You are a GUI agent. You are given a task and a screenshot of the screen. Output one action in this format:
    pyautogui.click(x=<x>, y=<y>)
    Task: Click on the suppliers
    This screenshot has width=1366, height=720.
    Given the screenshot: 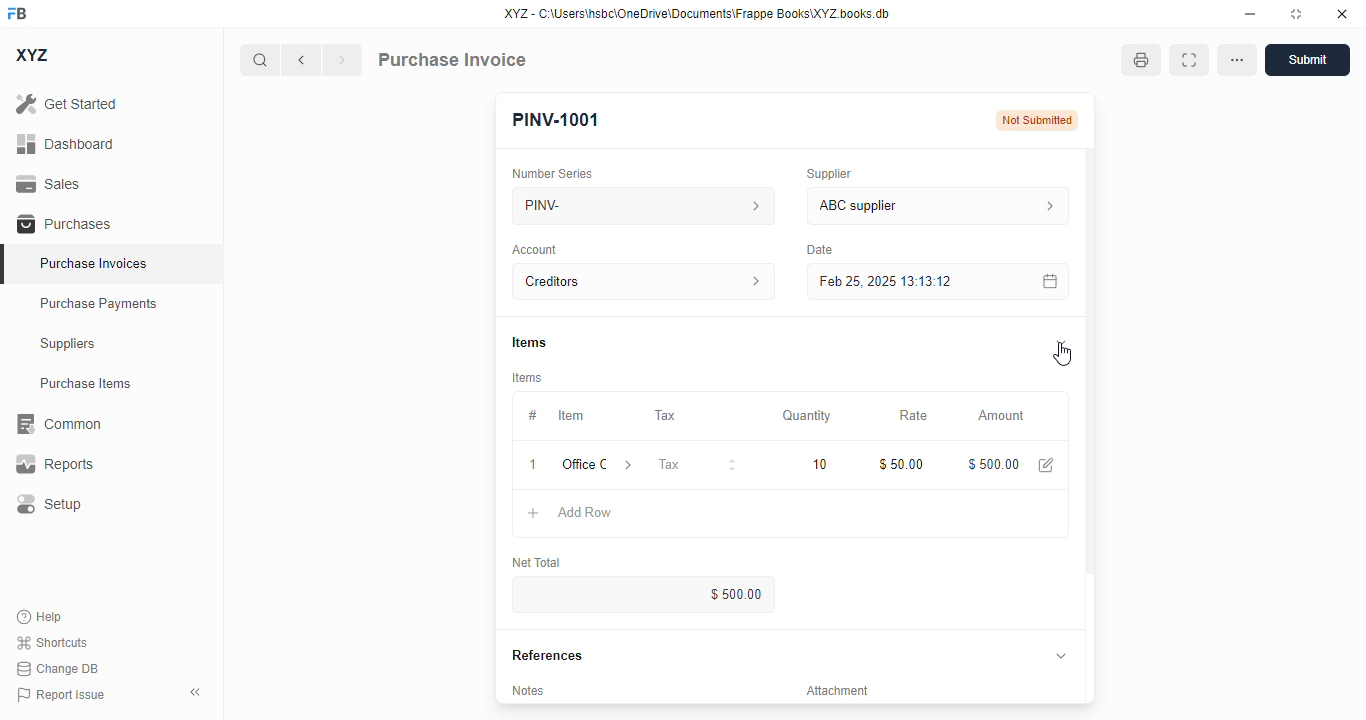 What is the action you would take?
    pyautogui.click(x=69, y=344)
    